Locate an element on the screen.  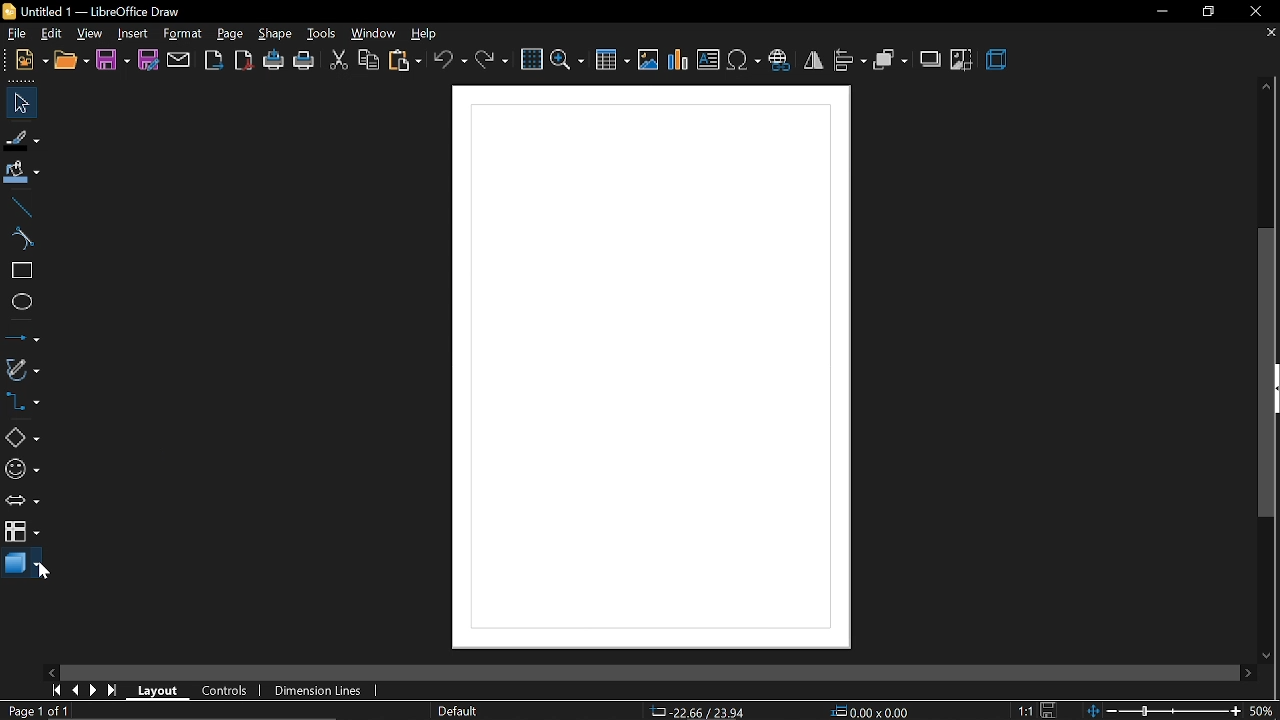
Page 1 of 1 is located at coordinates (35, 711).